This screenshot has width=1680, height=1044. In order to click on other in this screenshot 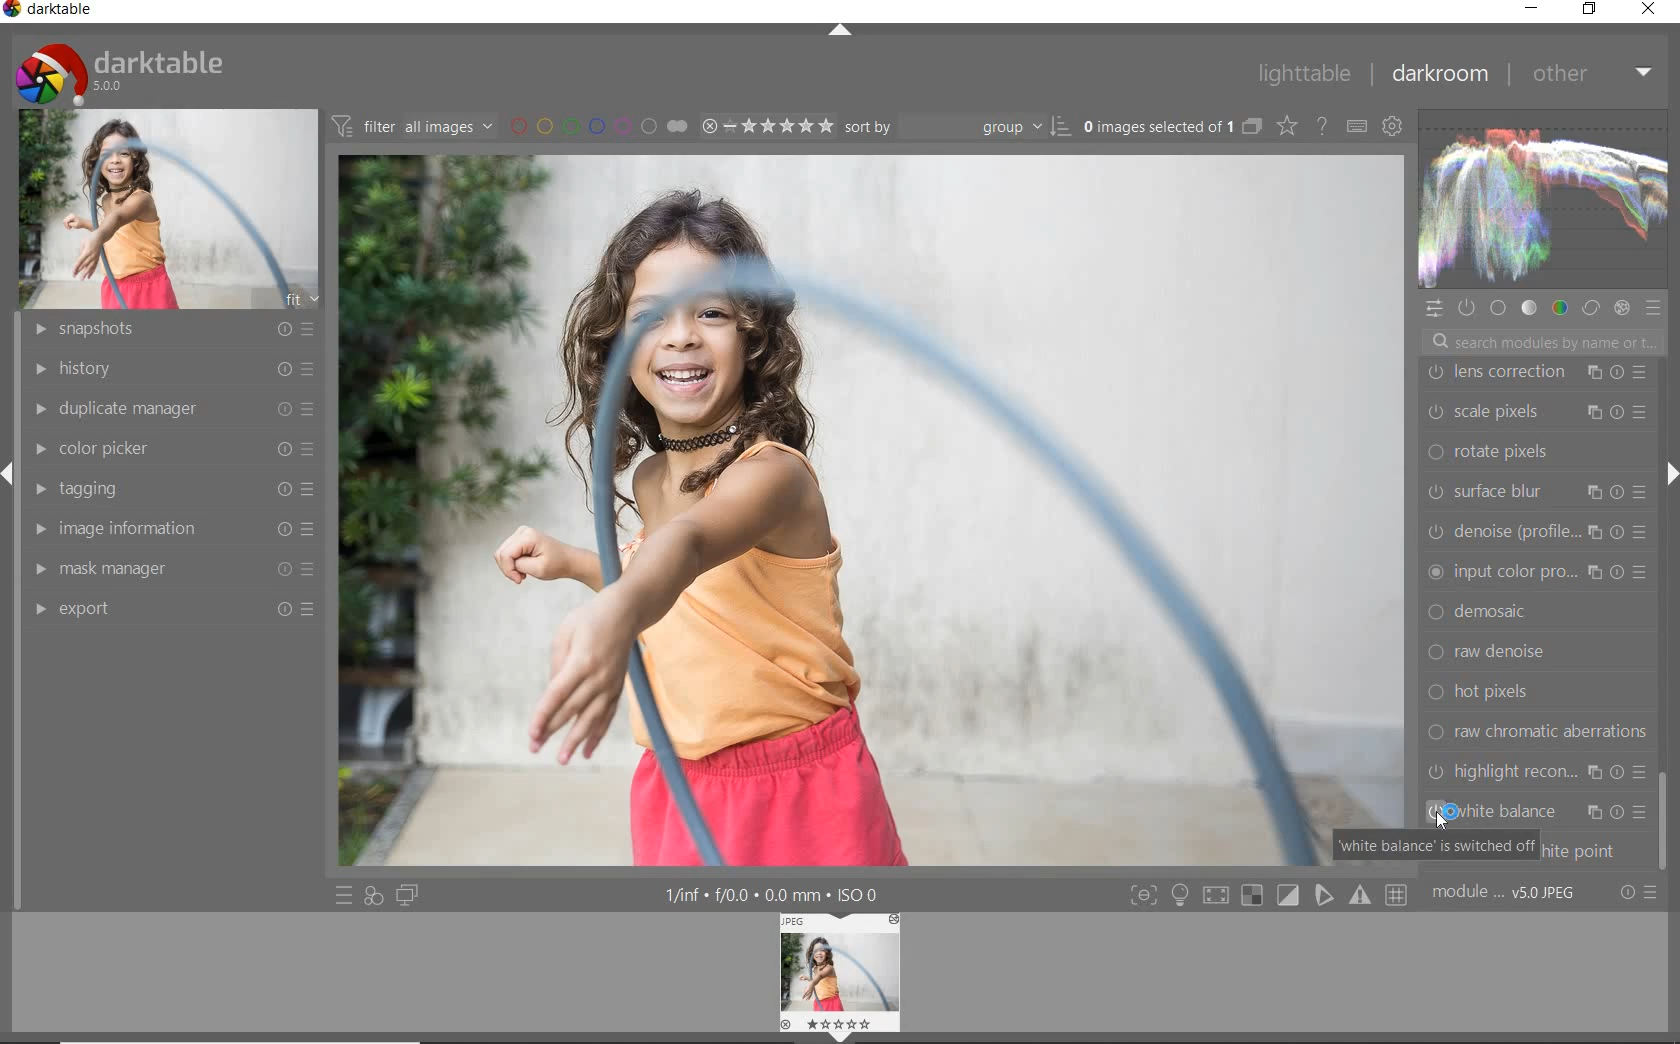, I will do `click(1592, 73)`.